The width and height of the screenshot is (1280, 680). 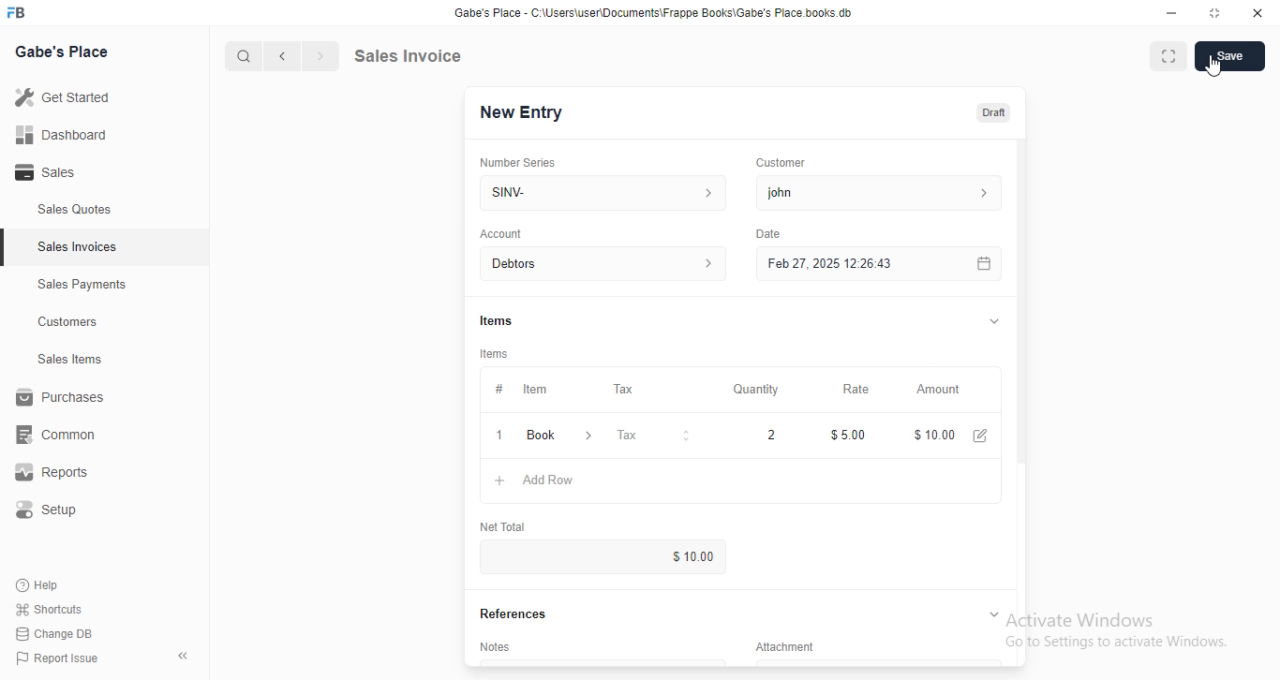 What do you see at coordinates (784, 163) in the screenshot?
I see `Customer` at bounding box center [784, 163].